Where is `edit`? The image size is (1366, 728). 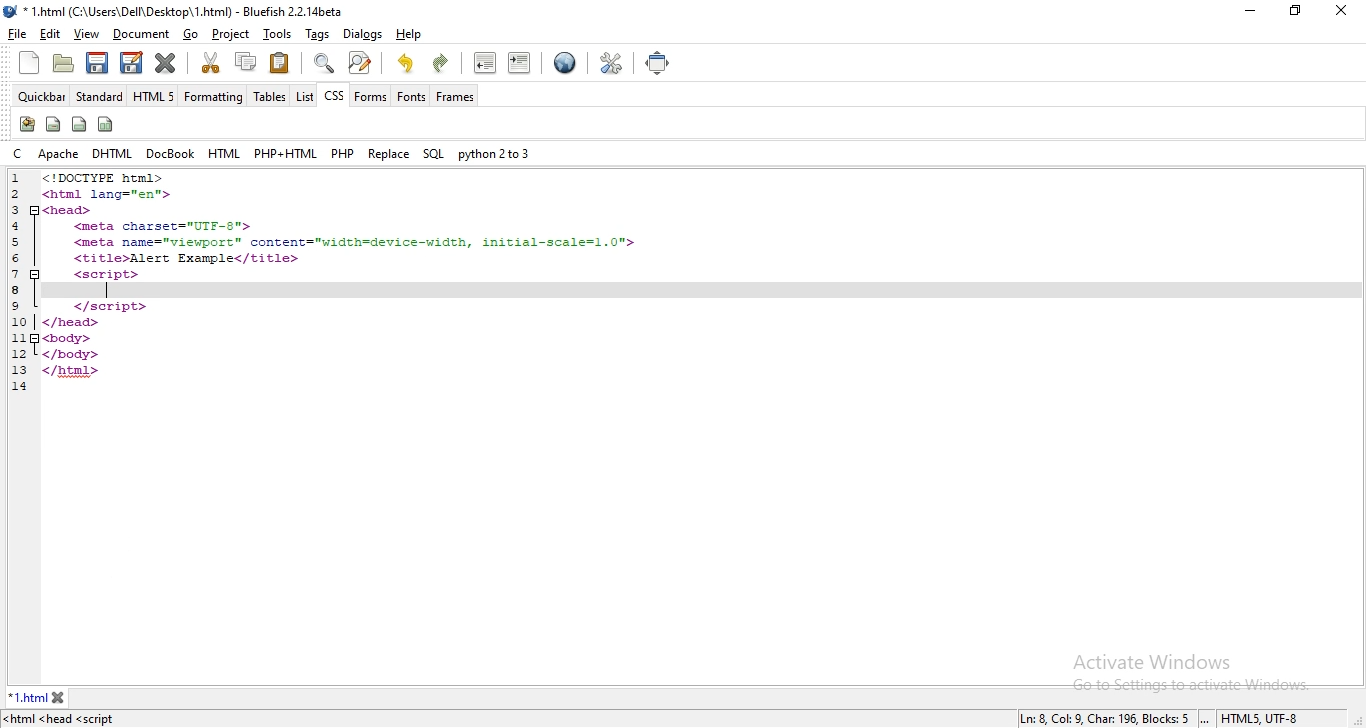
edit is located at coordinates (133, 63).